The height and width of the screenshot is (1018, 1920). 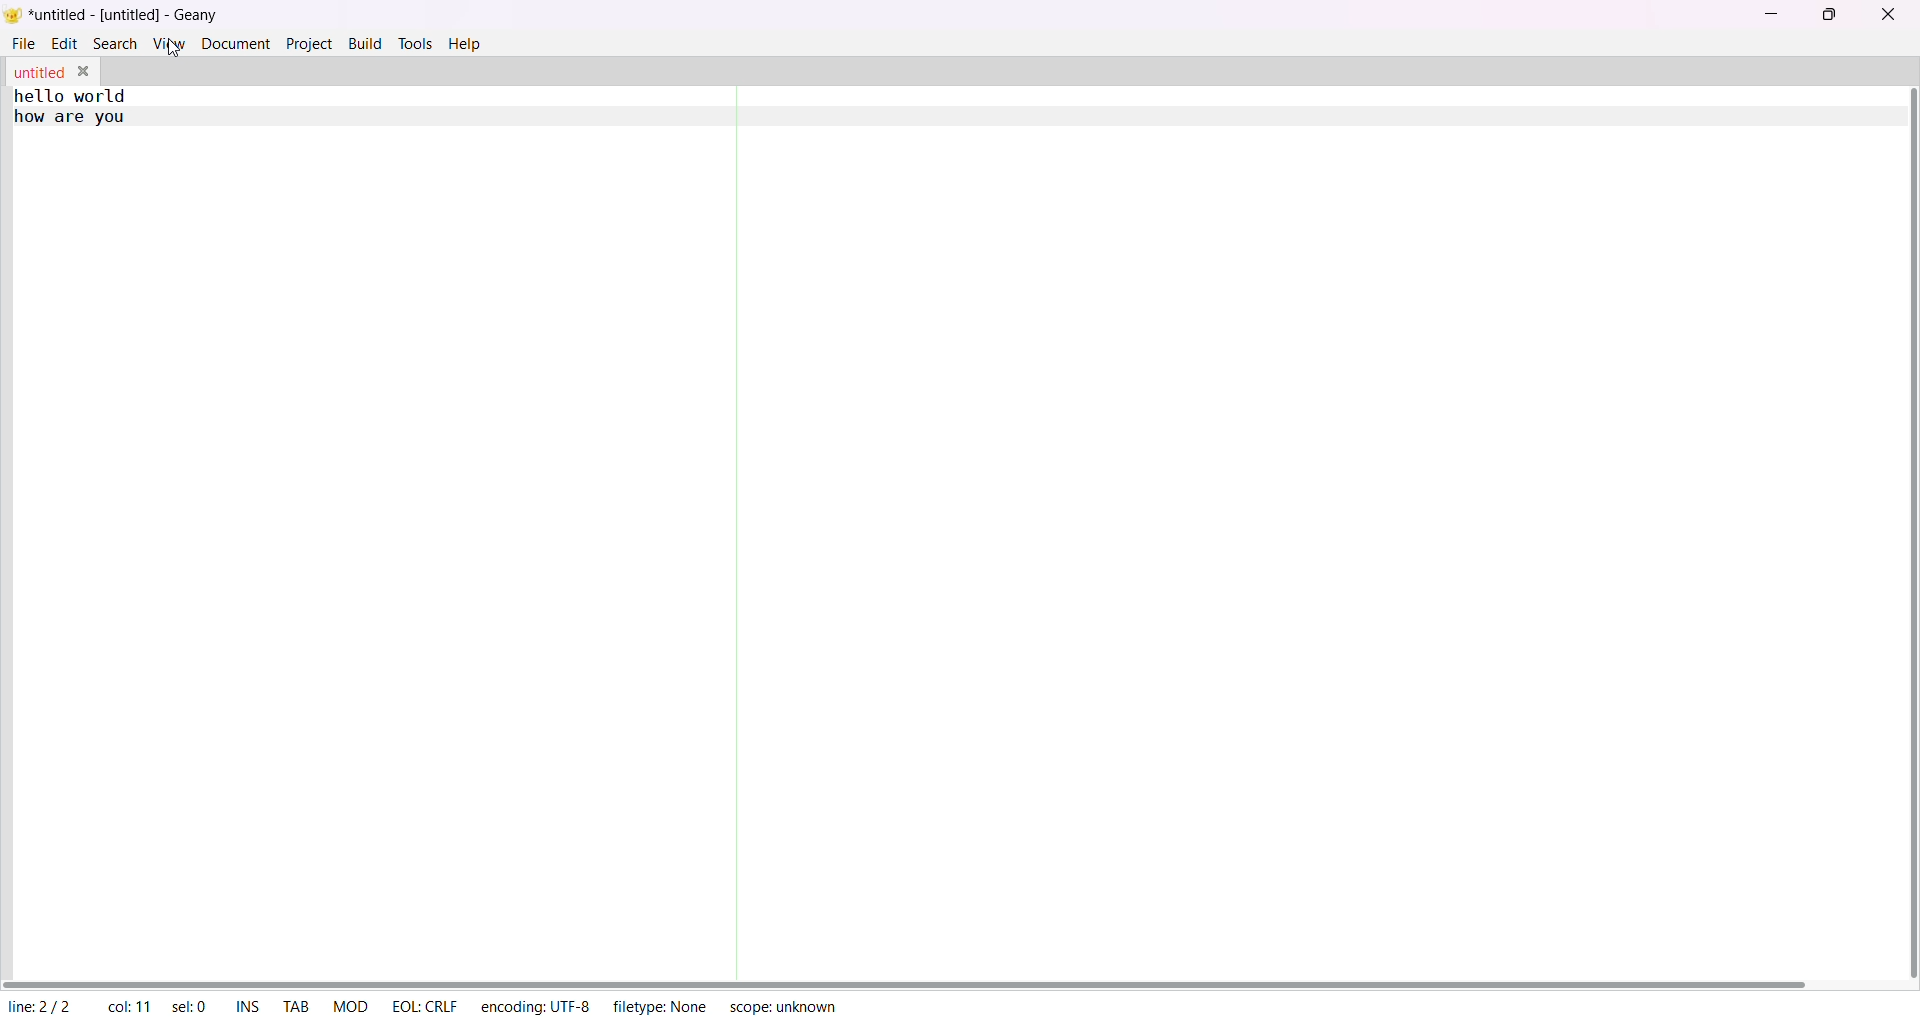 I want to click on cursor, so click(x=172, y=52).